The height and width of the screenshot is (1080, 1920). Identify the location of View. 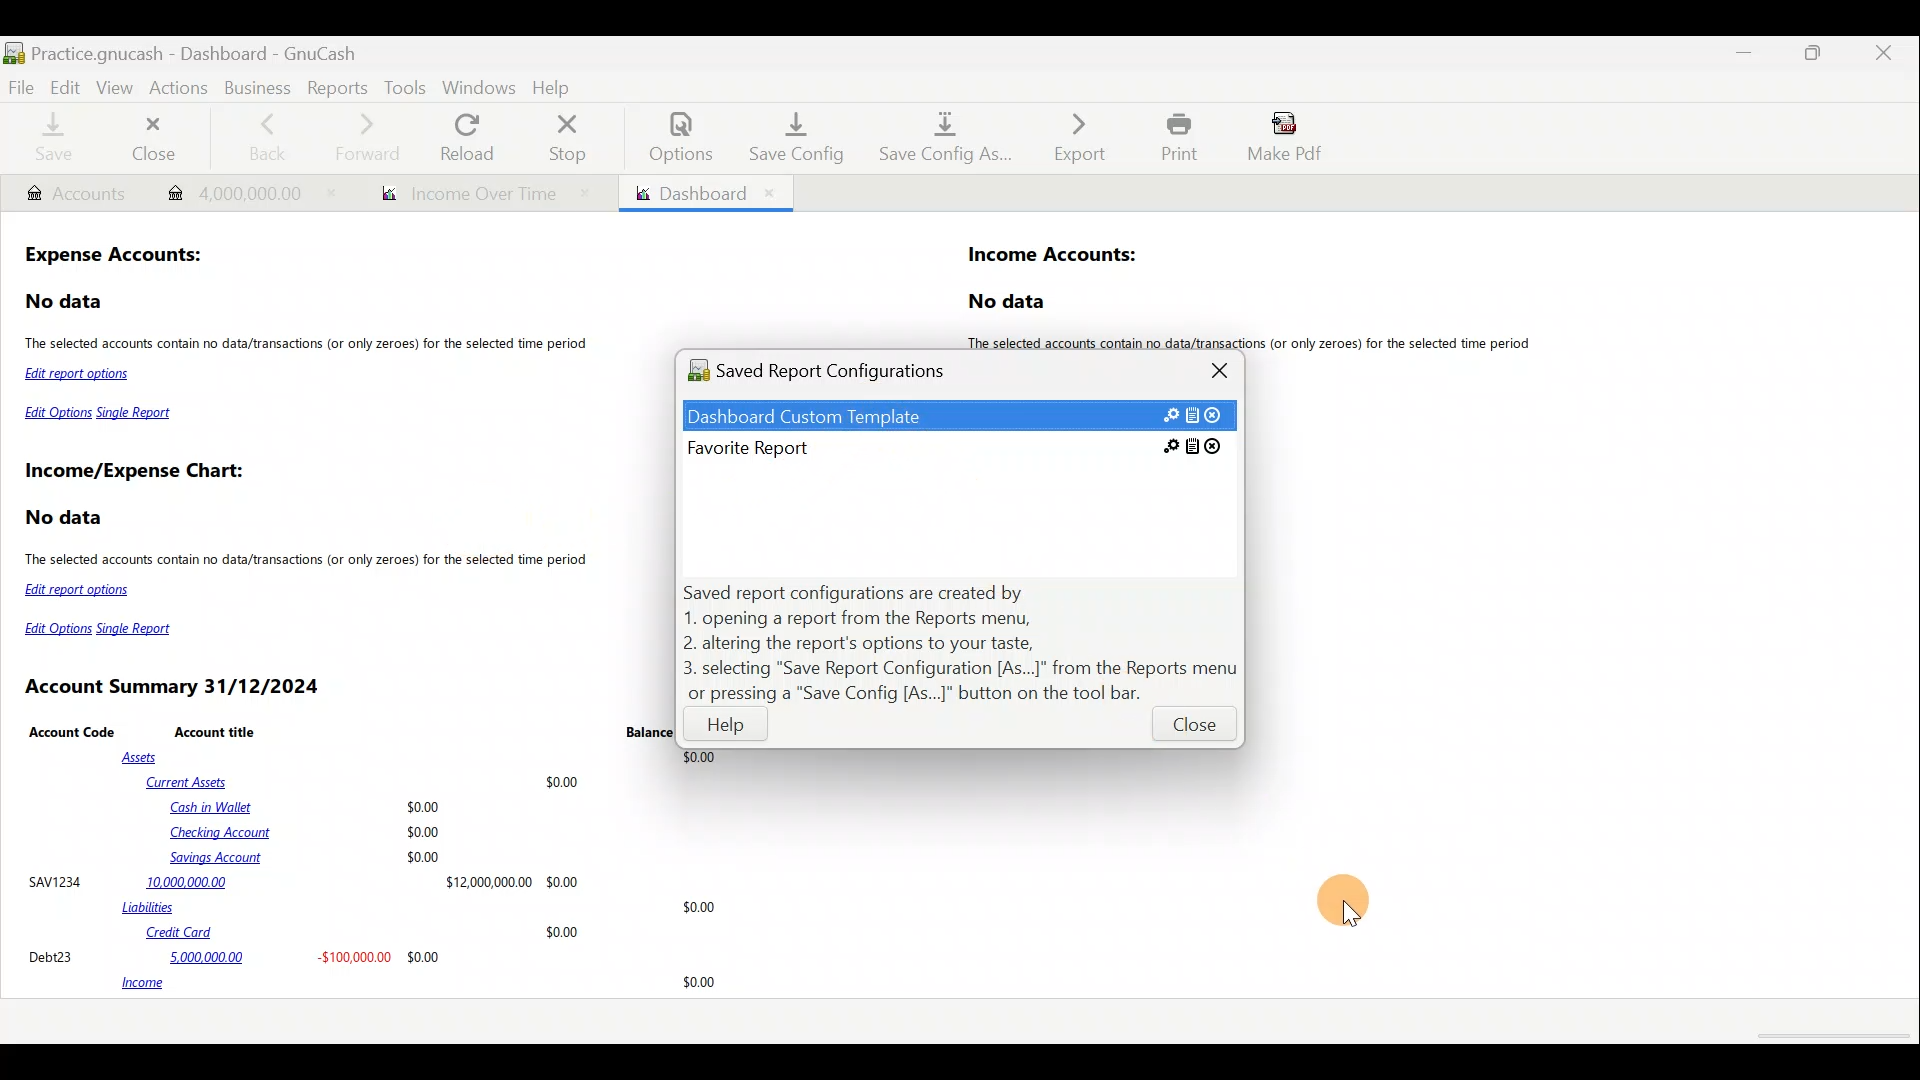
(117, 88).